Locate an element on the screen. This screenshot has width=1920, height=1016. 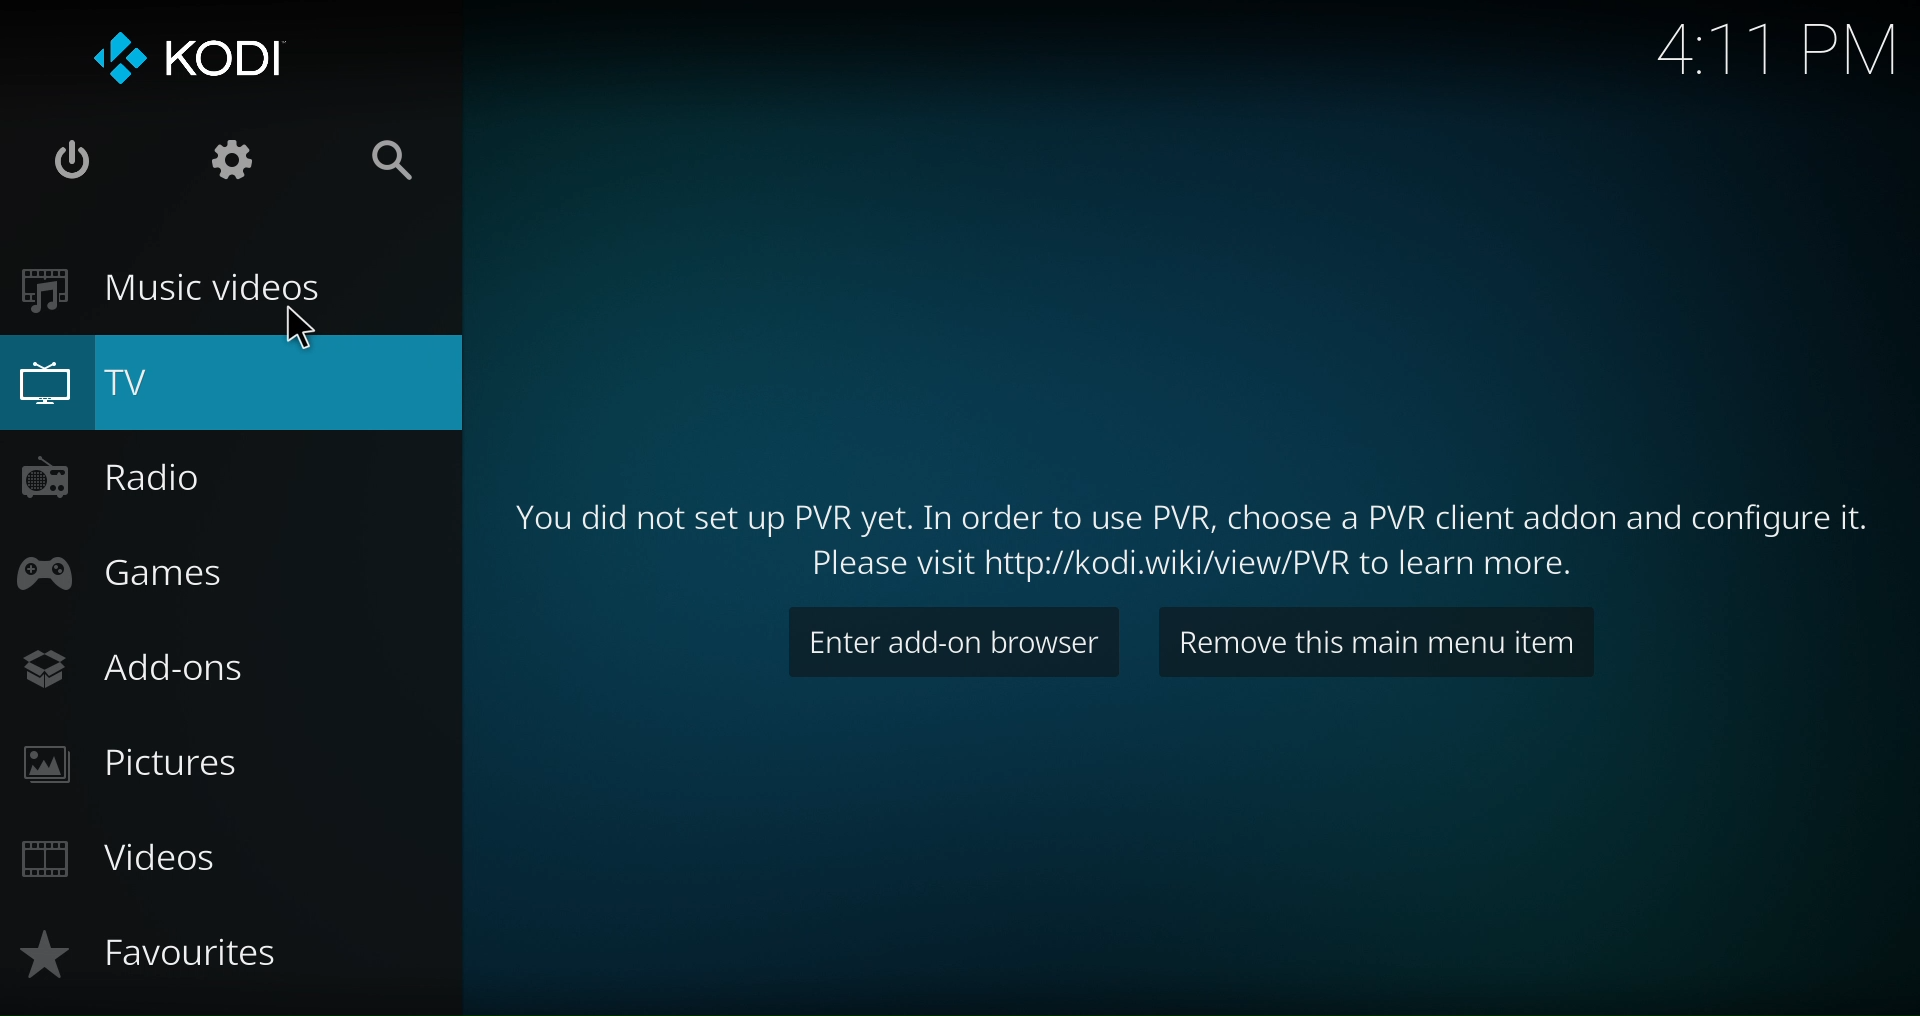
4:11 PM is located at coordinates (1776, 45).